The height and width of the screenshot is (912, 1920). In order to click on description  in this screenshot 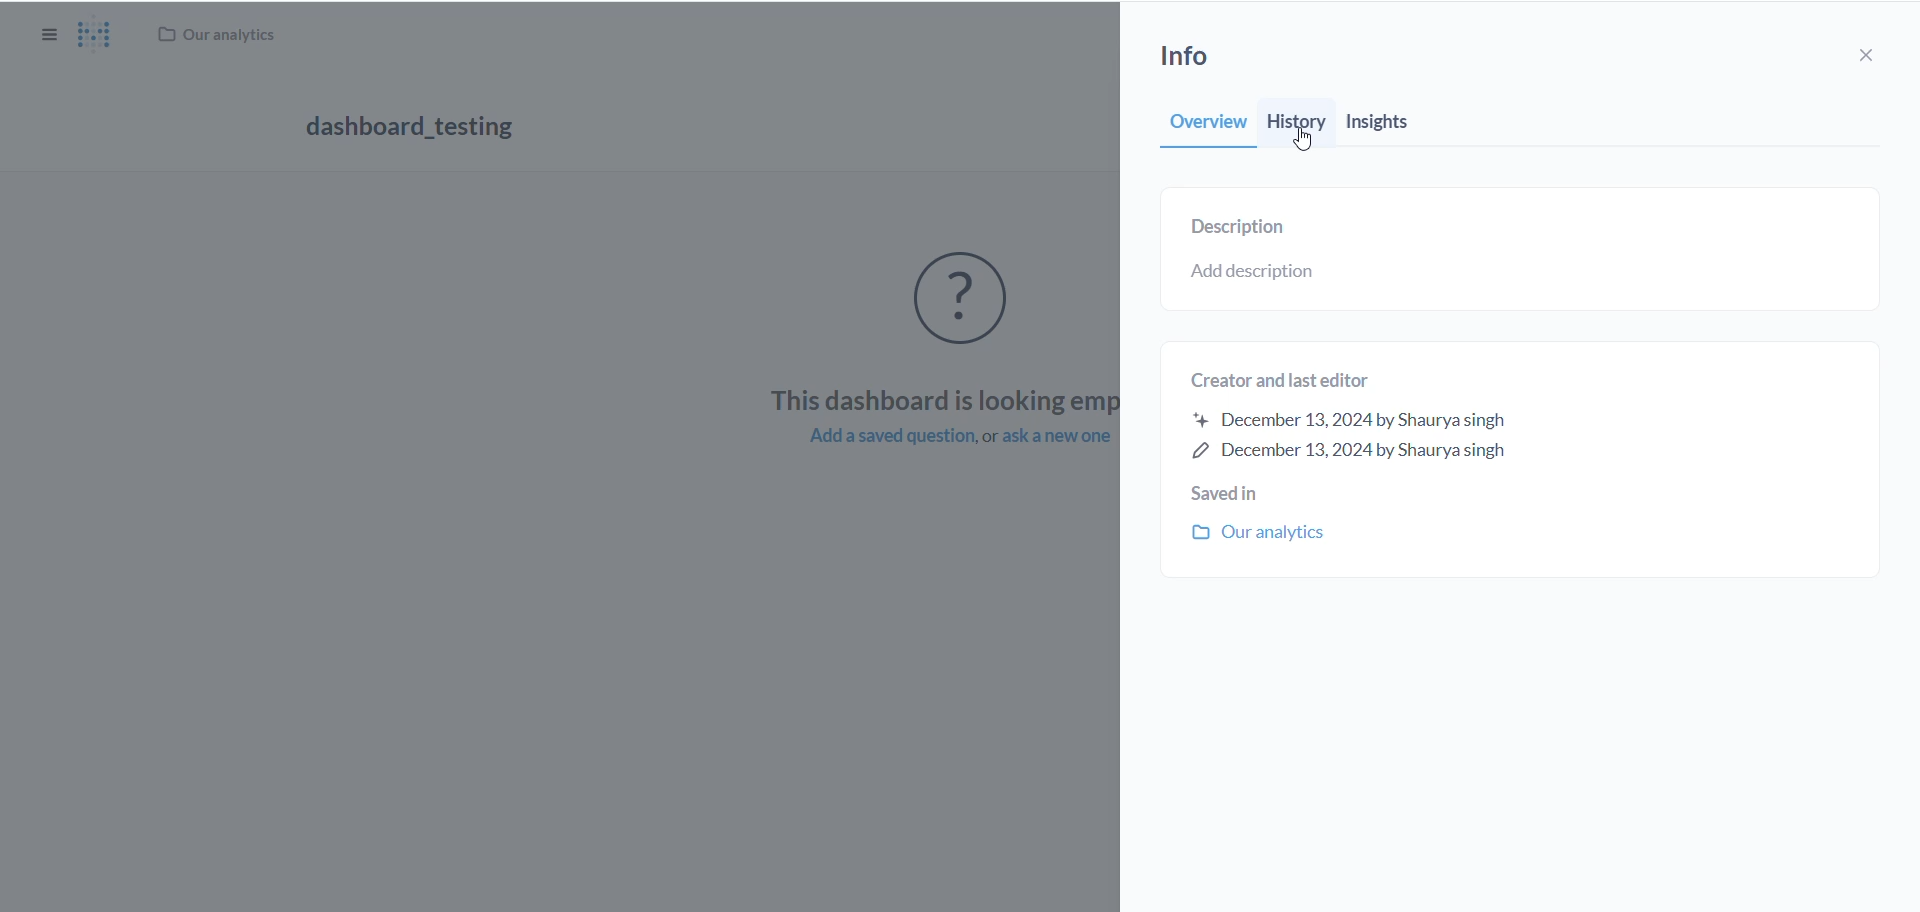, I will do `click(1229, 222)`.